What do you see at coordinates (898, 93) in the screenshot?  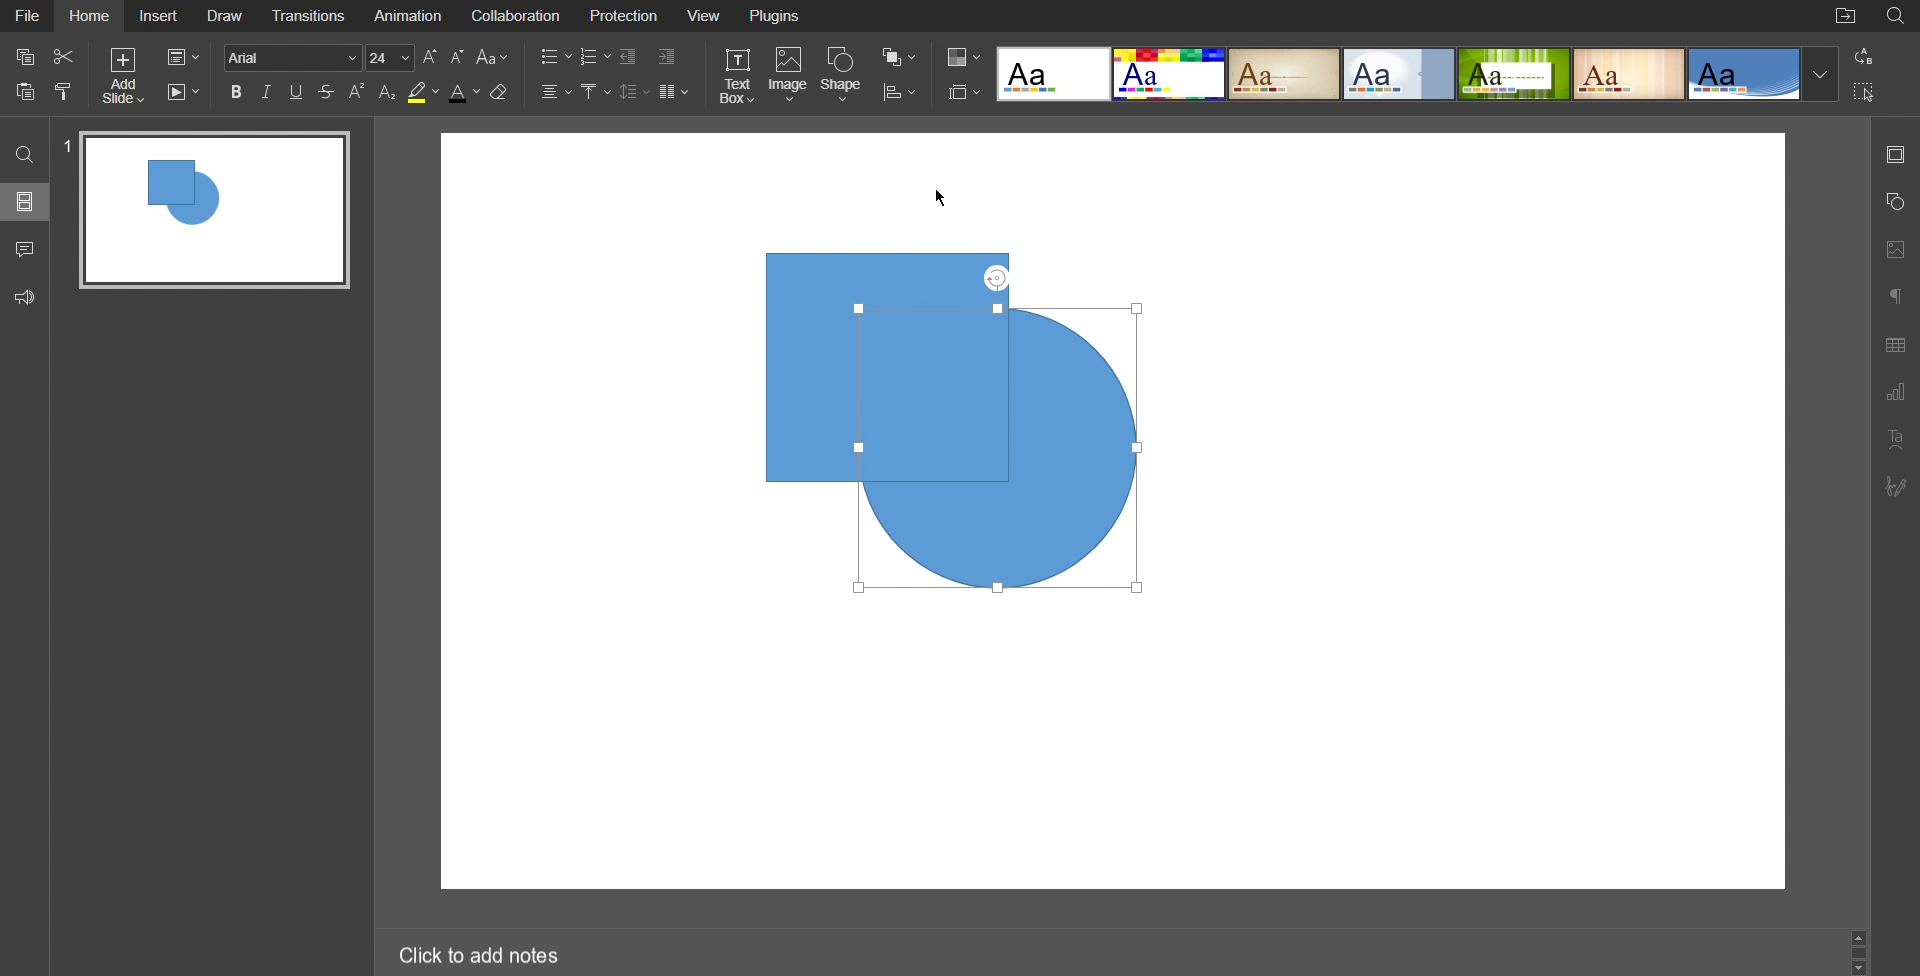 I see `Distribute` at bounding box center [898, 93].